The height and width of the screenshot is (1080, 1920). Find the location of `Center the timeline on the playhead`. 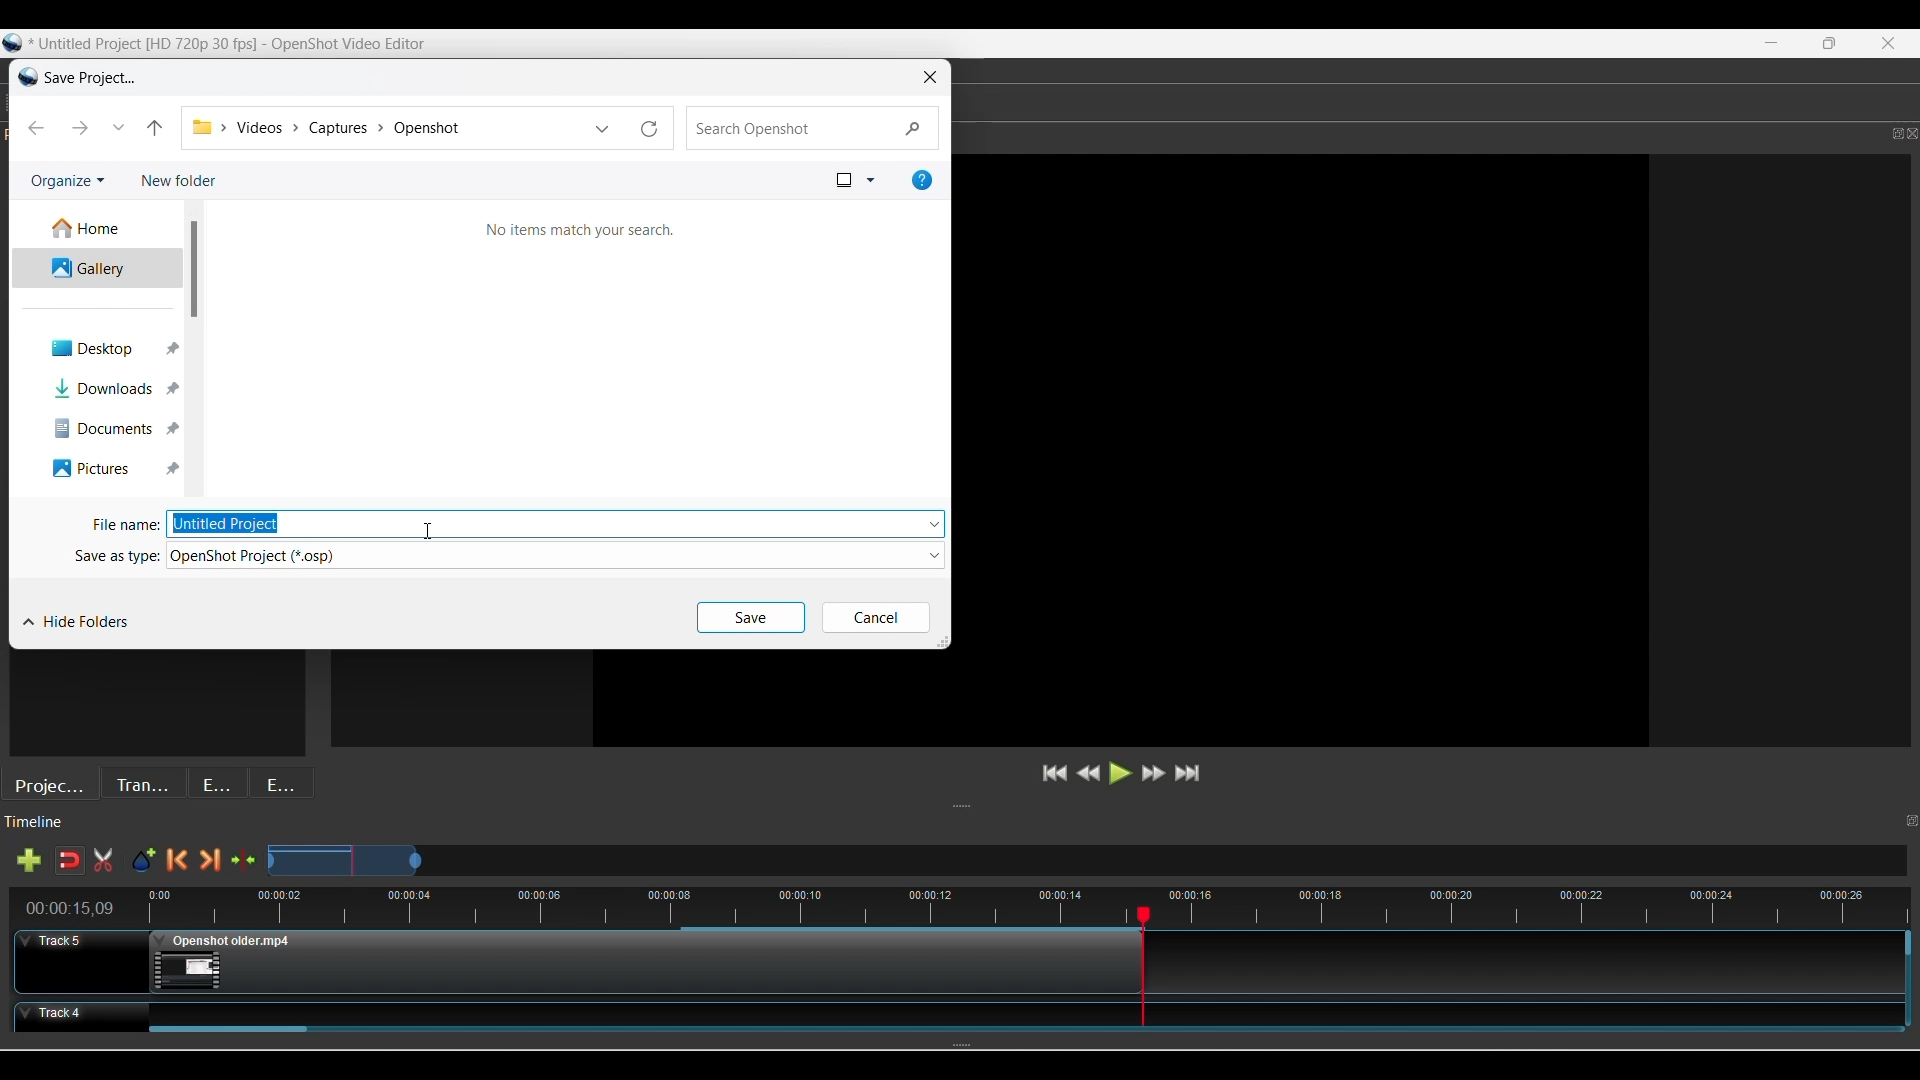

Center the timeline on the playhead is located at coordinates (243, 860).